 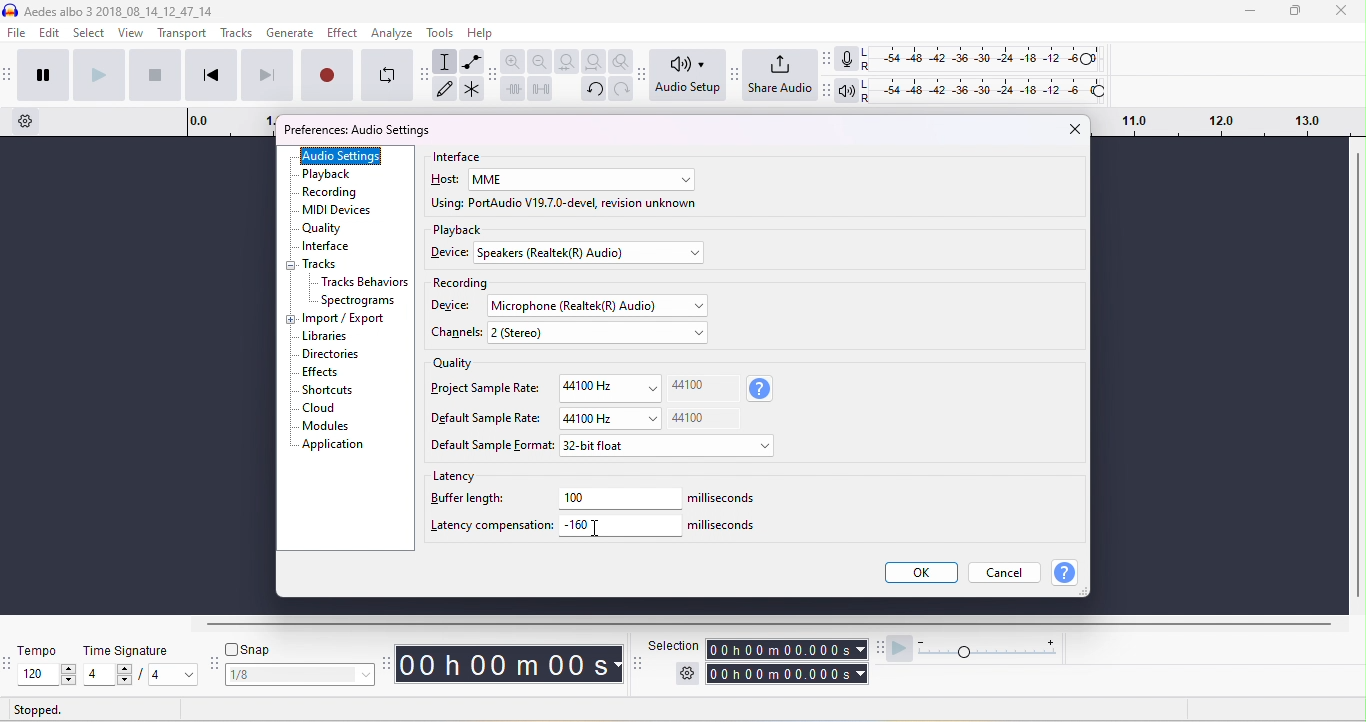 What do you see at coordinates (342, 32) in the screenshot?
I see `effect` at bounding box center [342, 32].